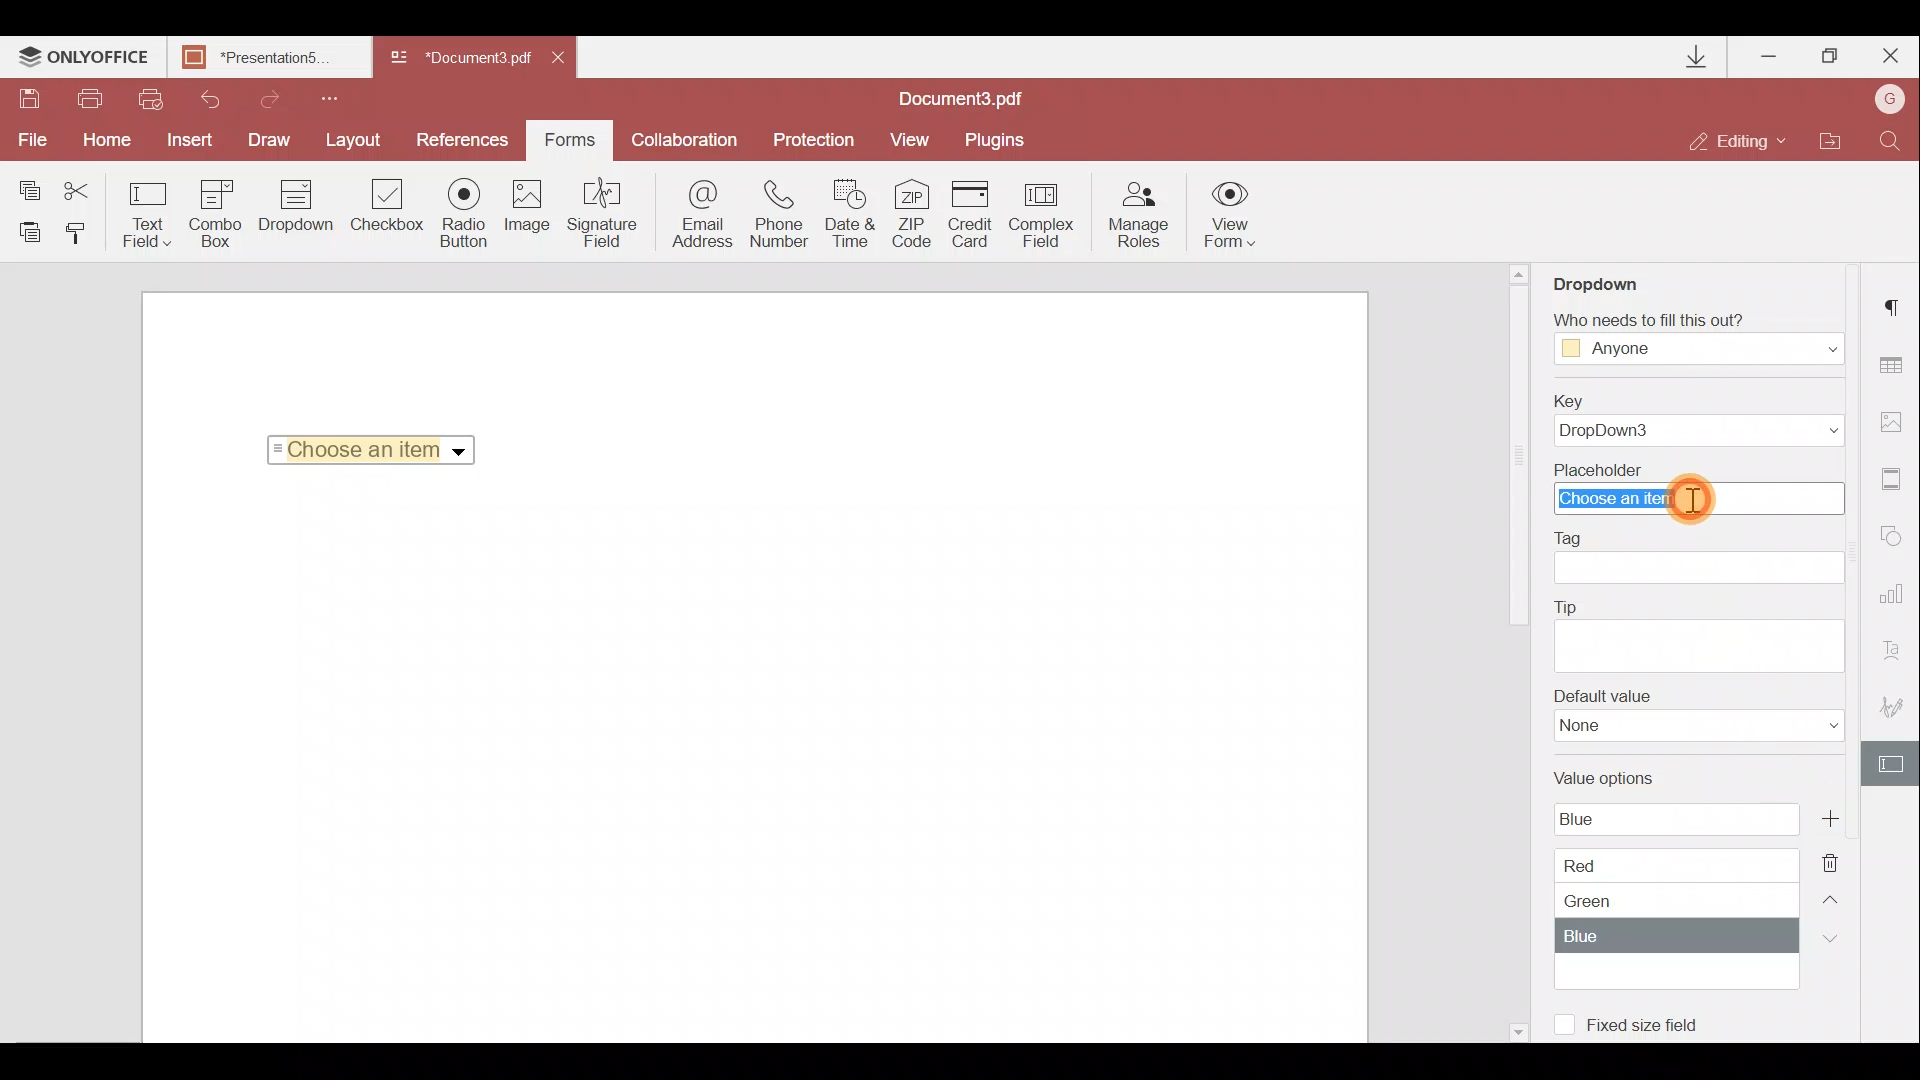 This screenshot has width=1920, height=1080. I want to click on Maximize, so click(1829, 59).